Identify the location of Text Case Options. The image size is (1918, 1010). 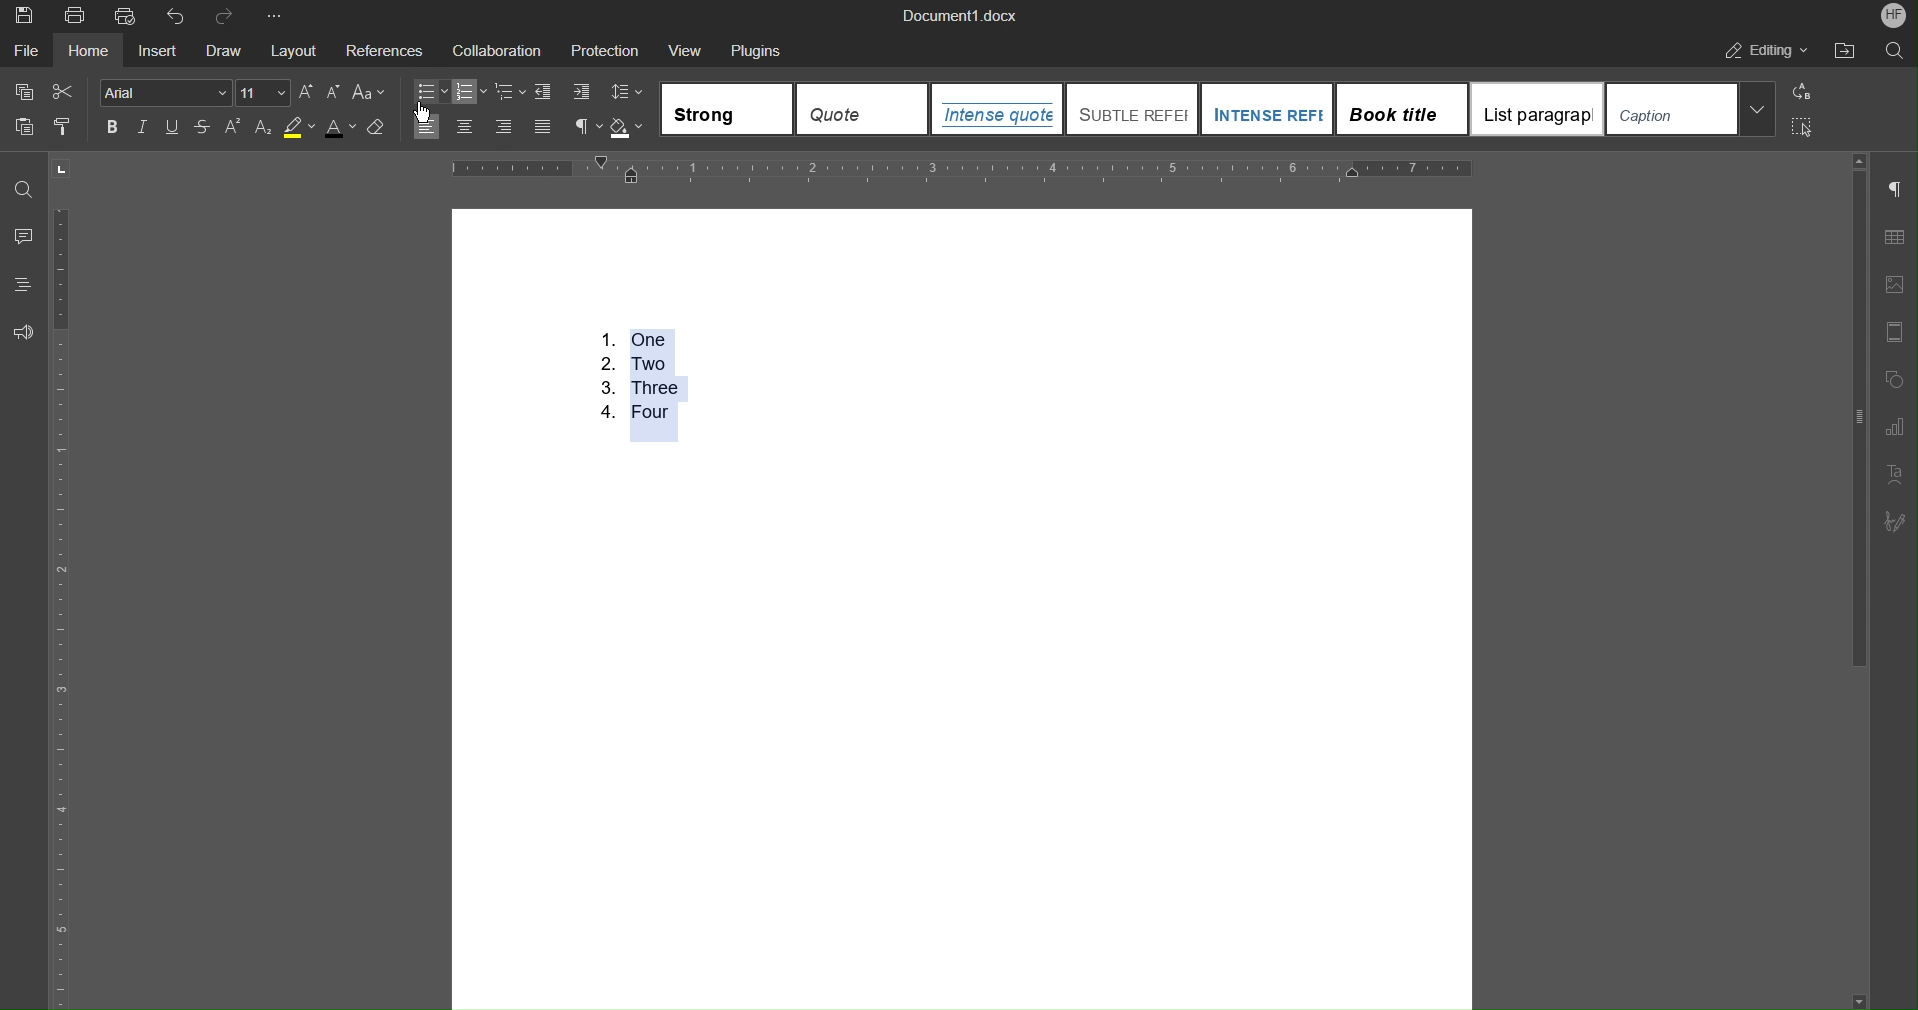
(368, 93).